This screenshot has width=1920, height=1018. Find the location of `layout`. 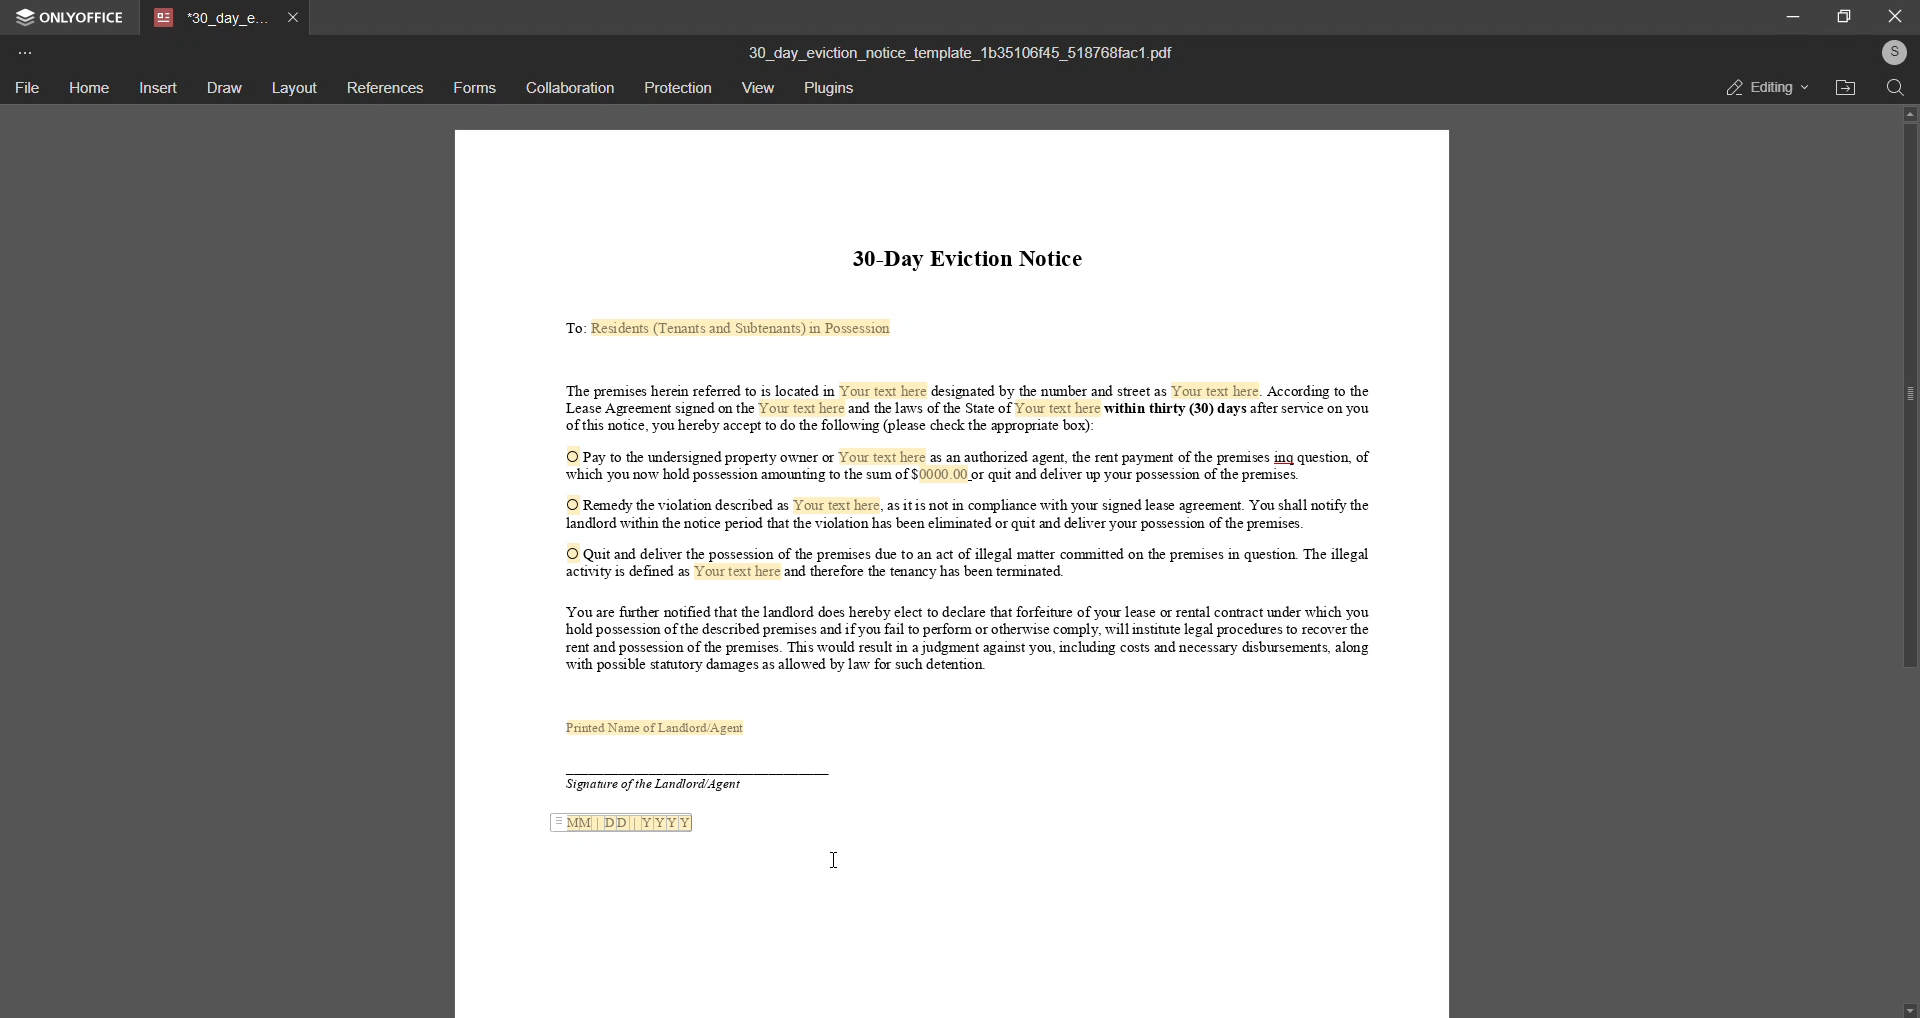

layout is located at coordinates (292, 88).